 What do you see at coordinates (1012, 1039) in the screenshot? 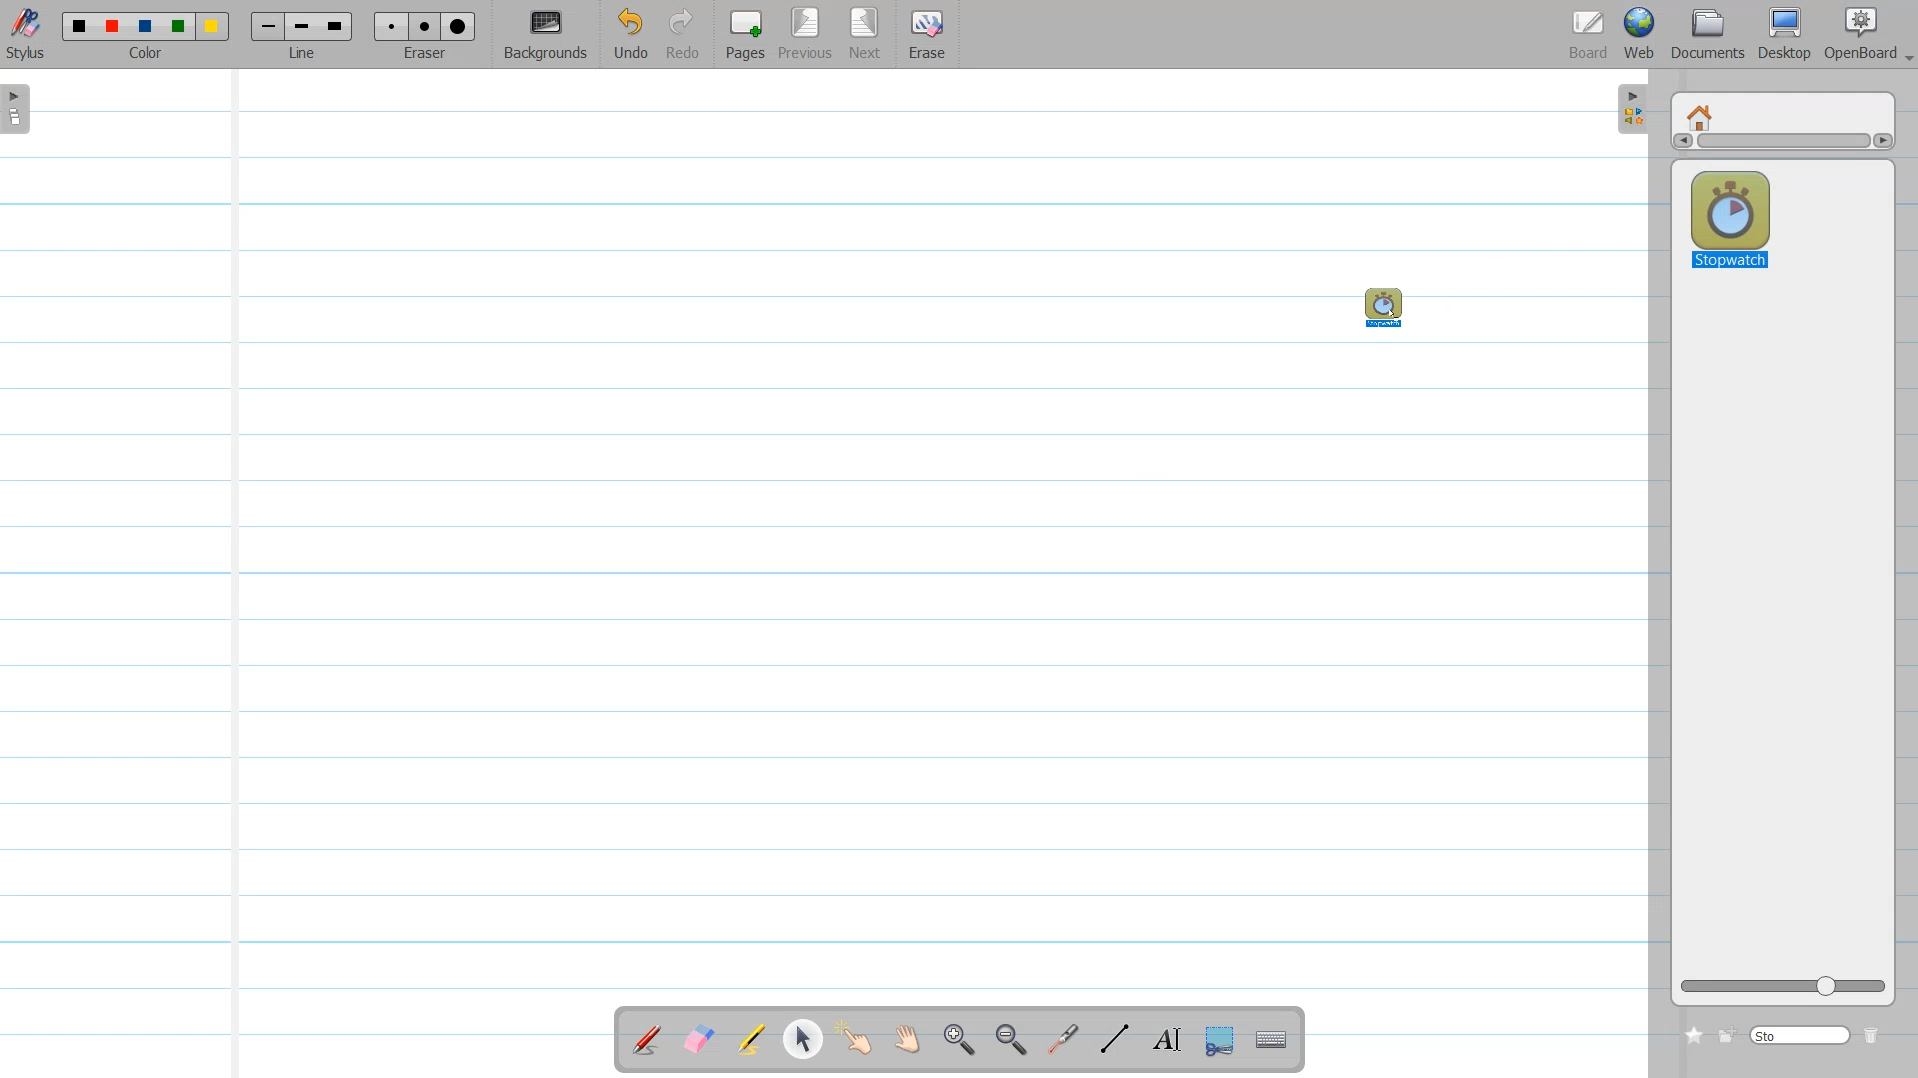
I see `Zoom ////out` at bounding box center [1012, 1039].